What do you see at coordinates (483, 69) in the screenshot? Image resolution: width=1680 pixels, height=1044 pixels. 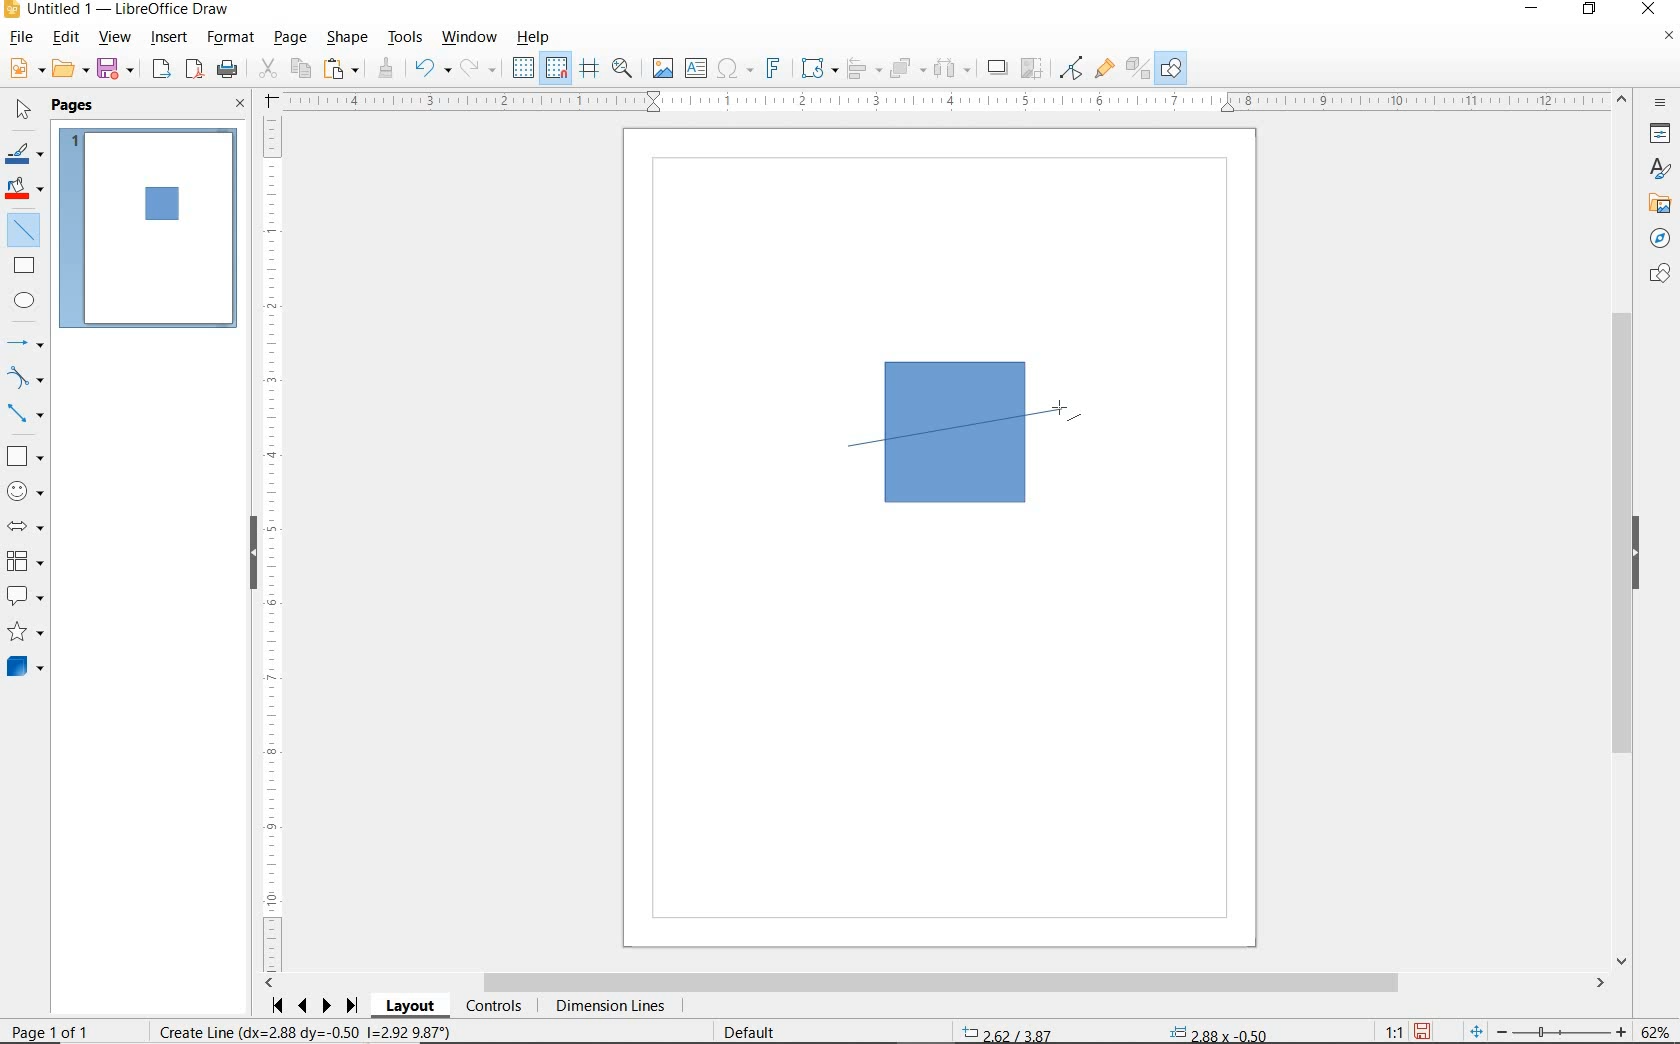 I see `REDO` at bounding box center [483, 69].